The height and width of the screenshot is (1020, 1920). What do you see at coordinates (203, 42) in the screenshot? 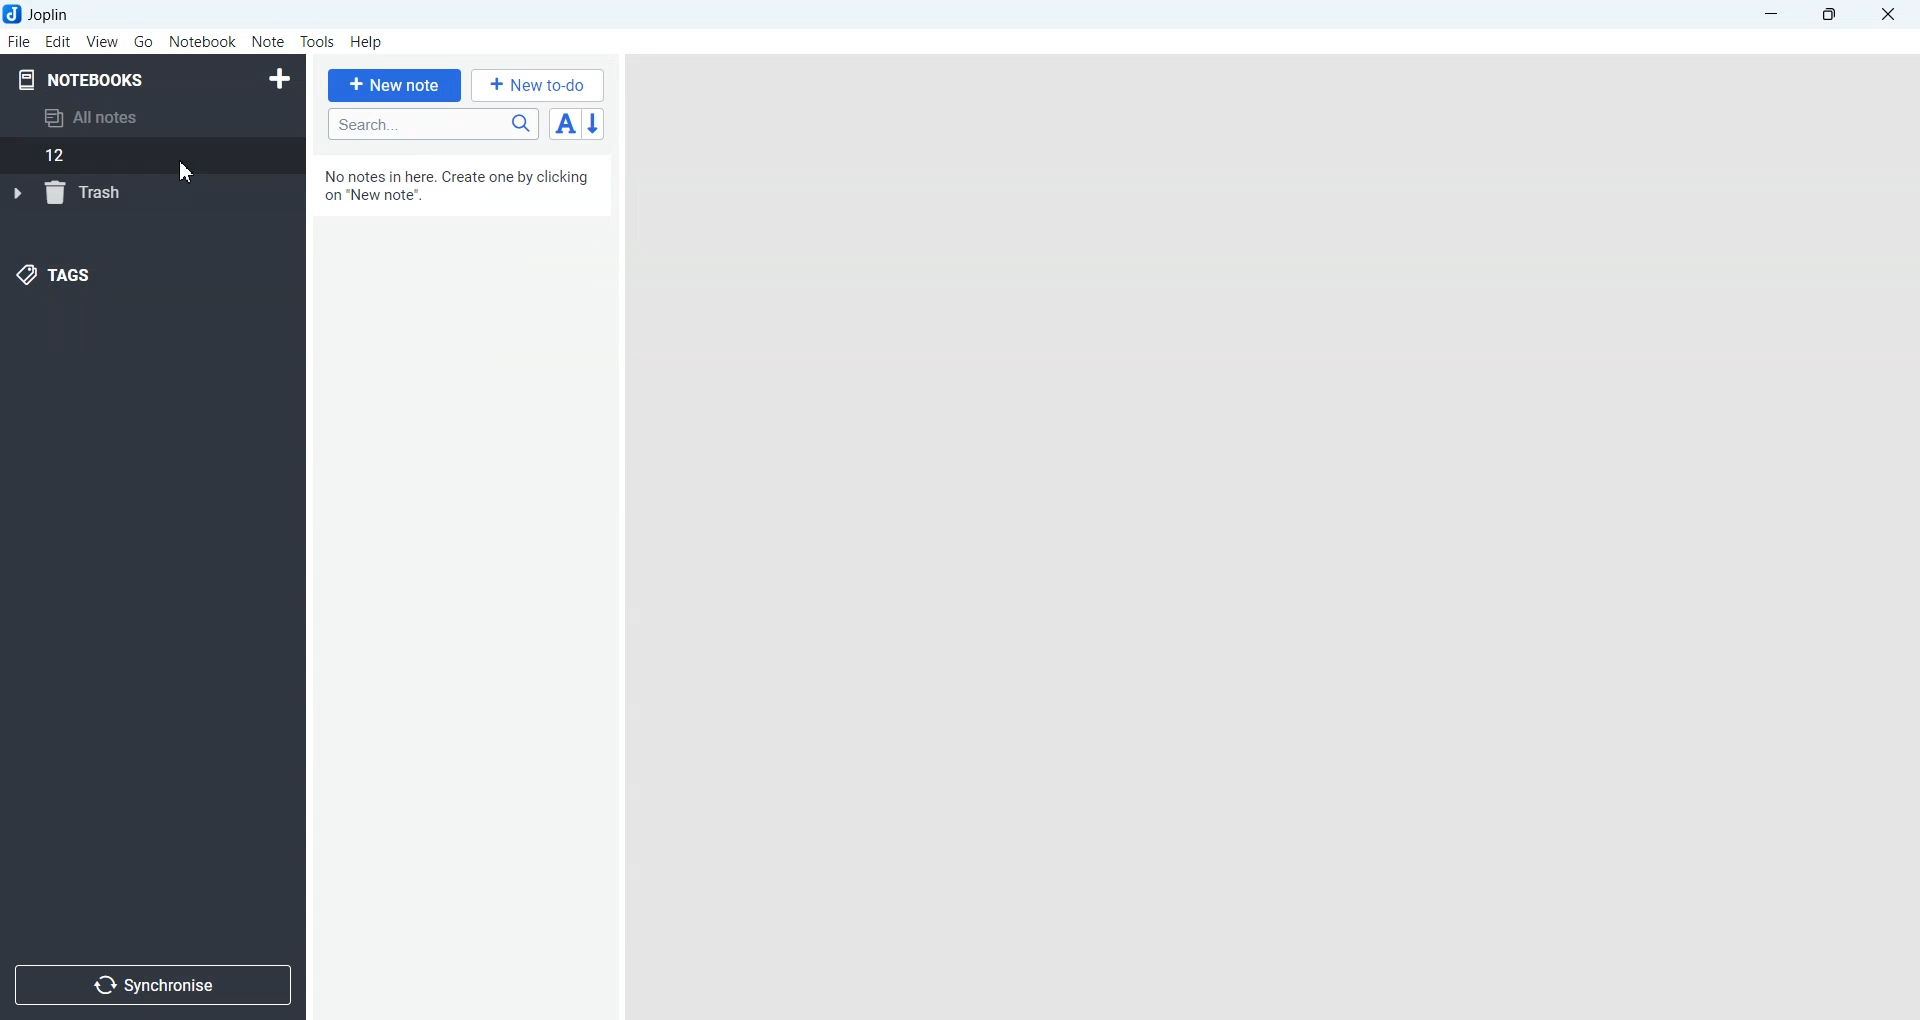
I see `Notebook` at bounding box center [203, 42].